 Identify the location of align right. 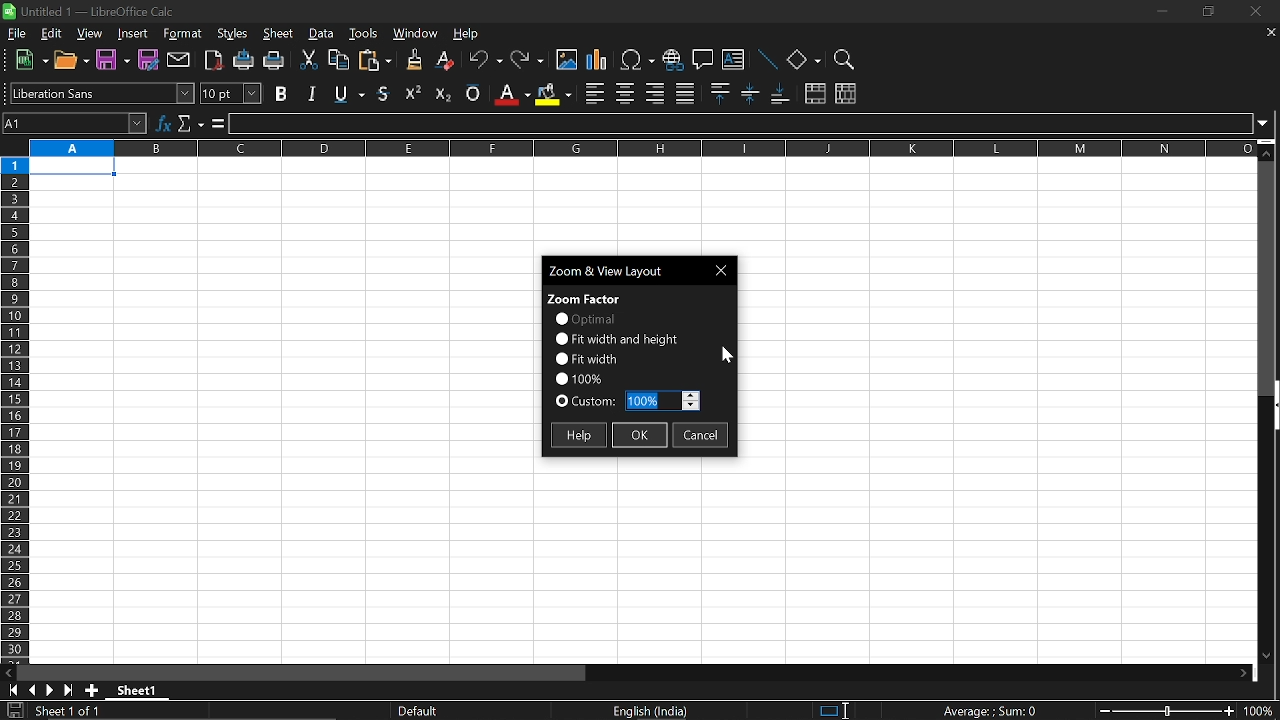
(655, 93).